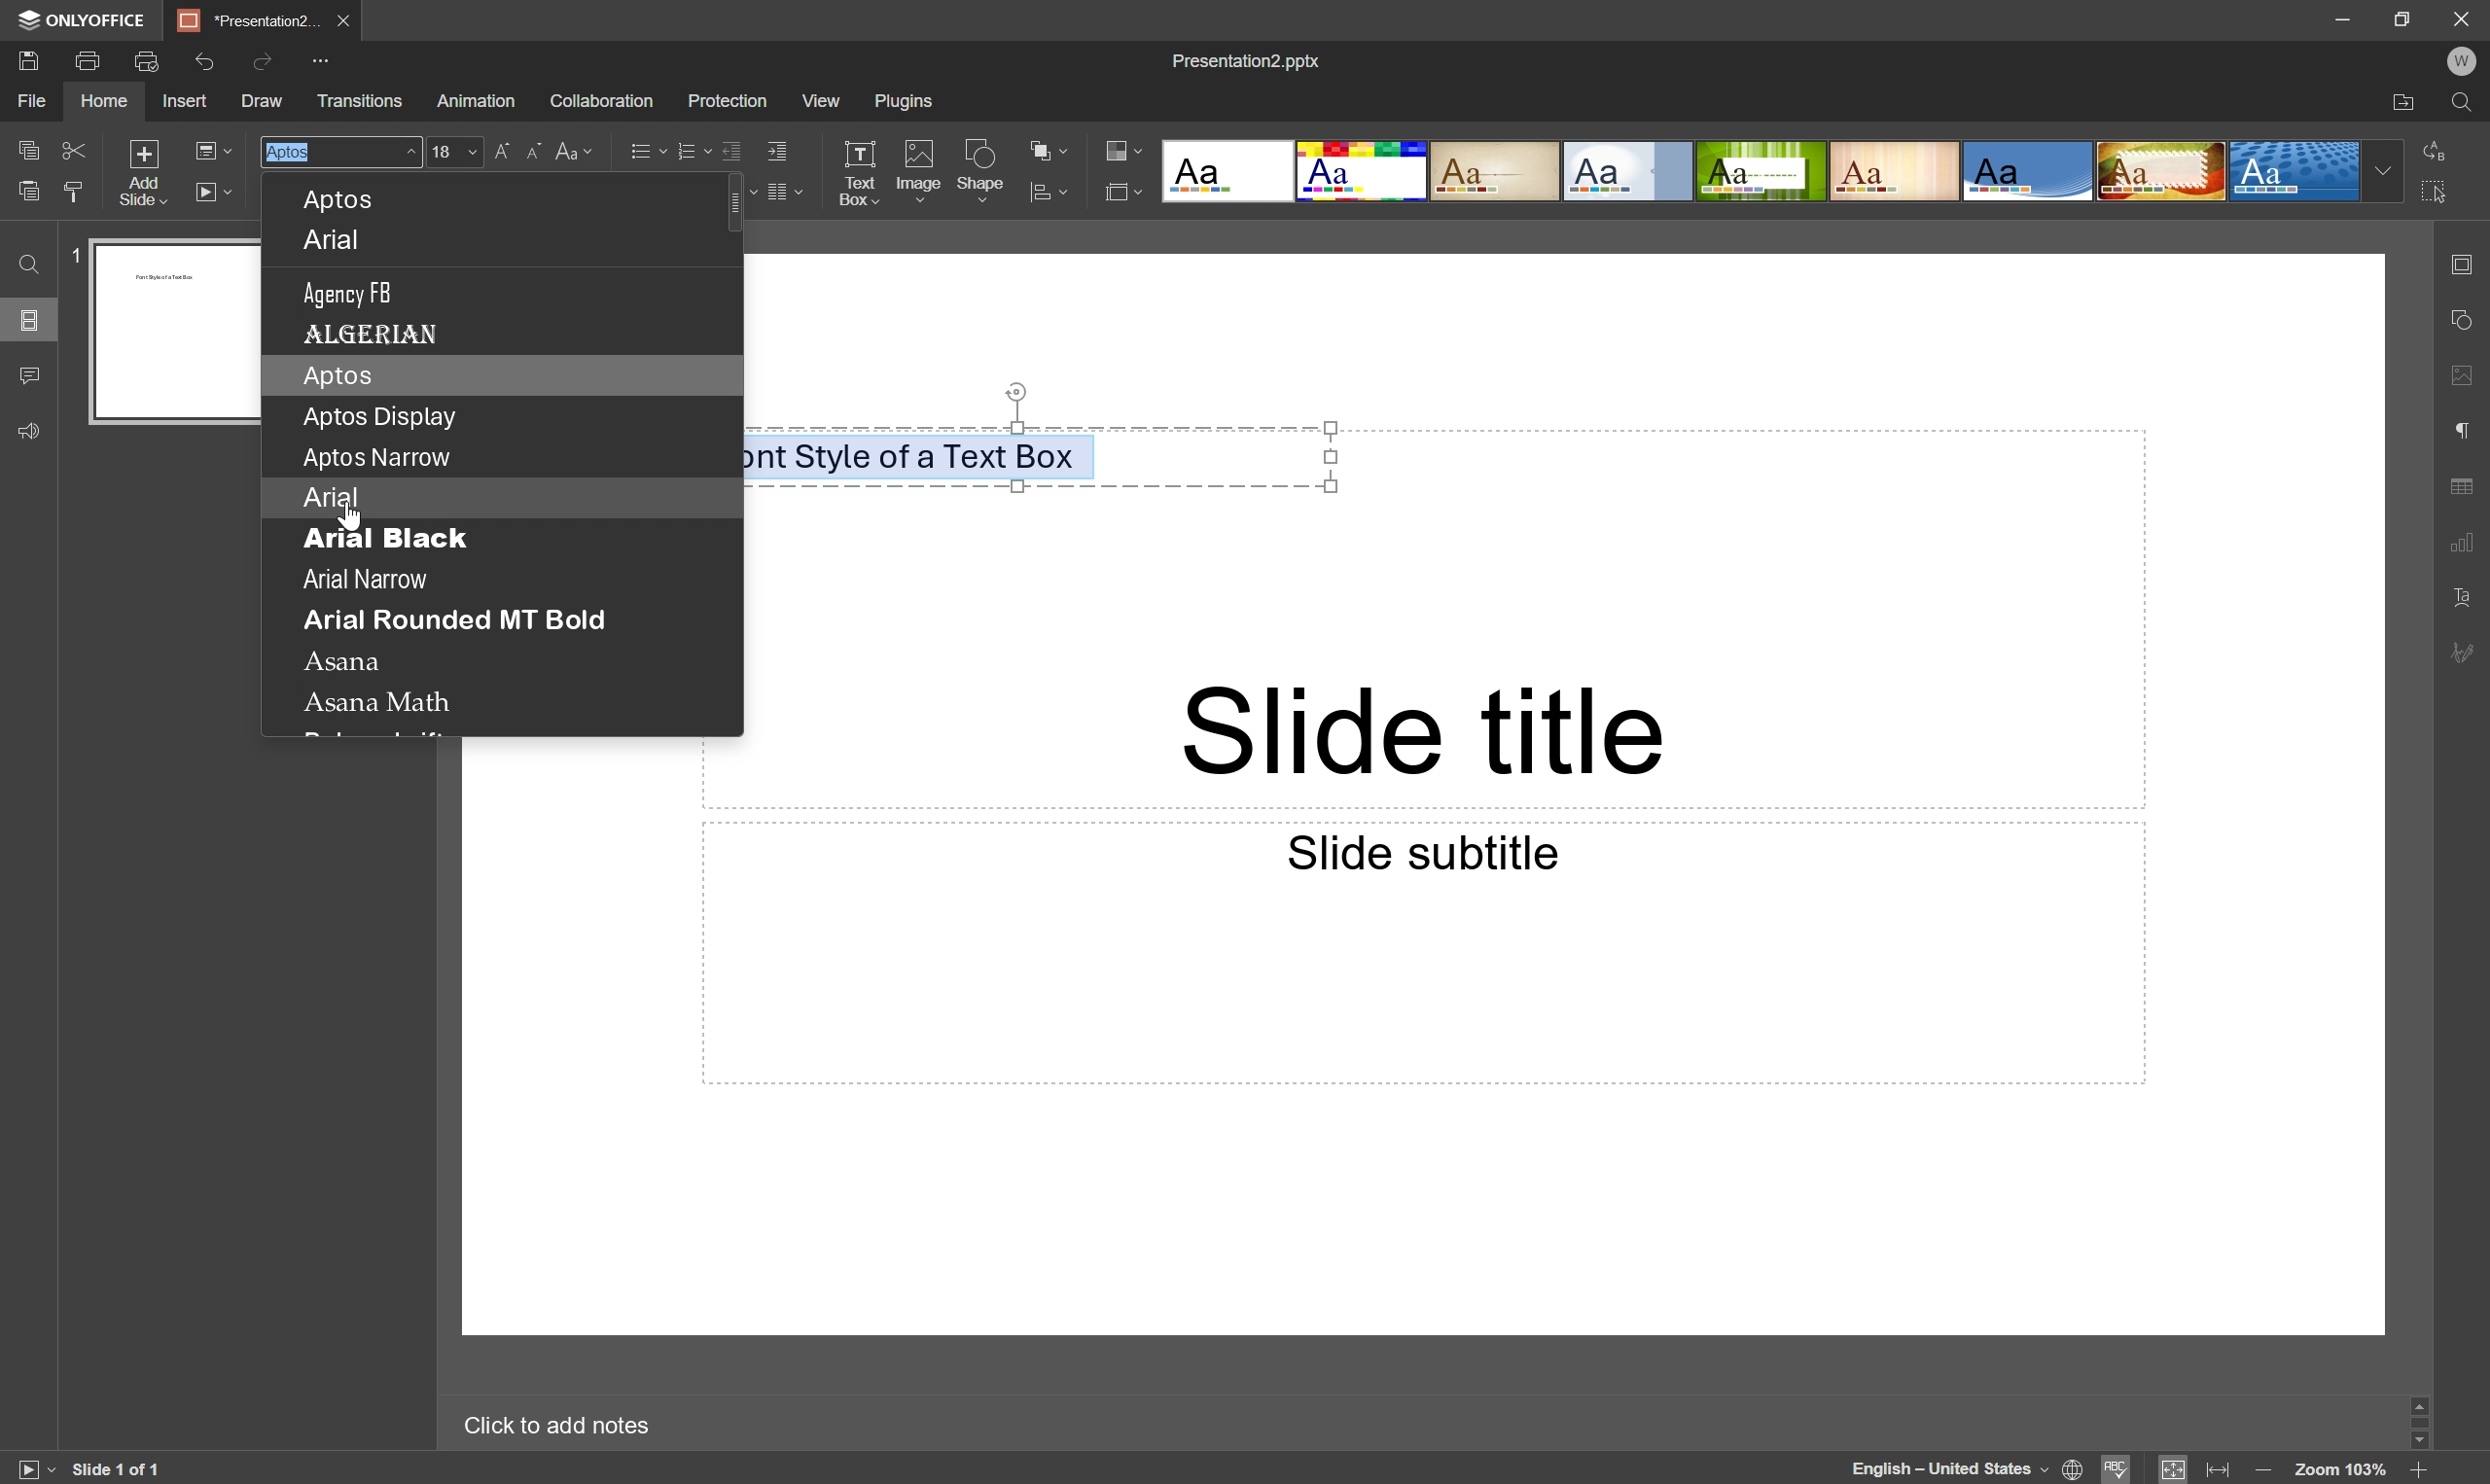  I want to click on Presentation2.pptx, so click(1248, 60).